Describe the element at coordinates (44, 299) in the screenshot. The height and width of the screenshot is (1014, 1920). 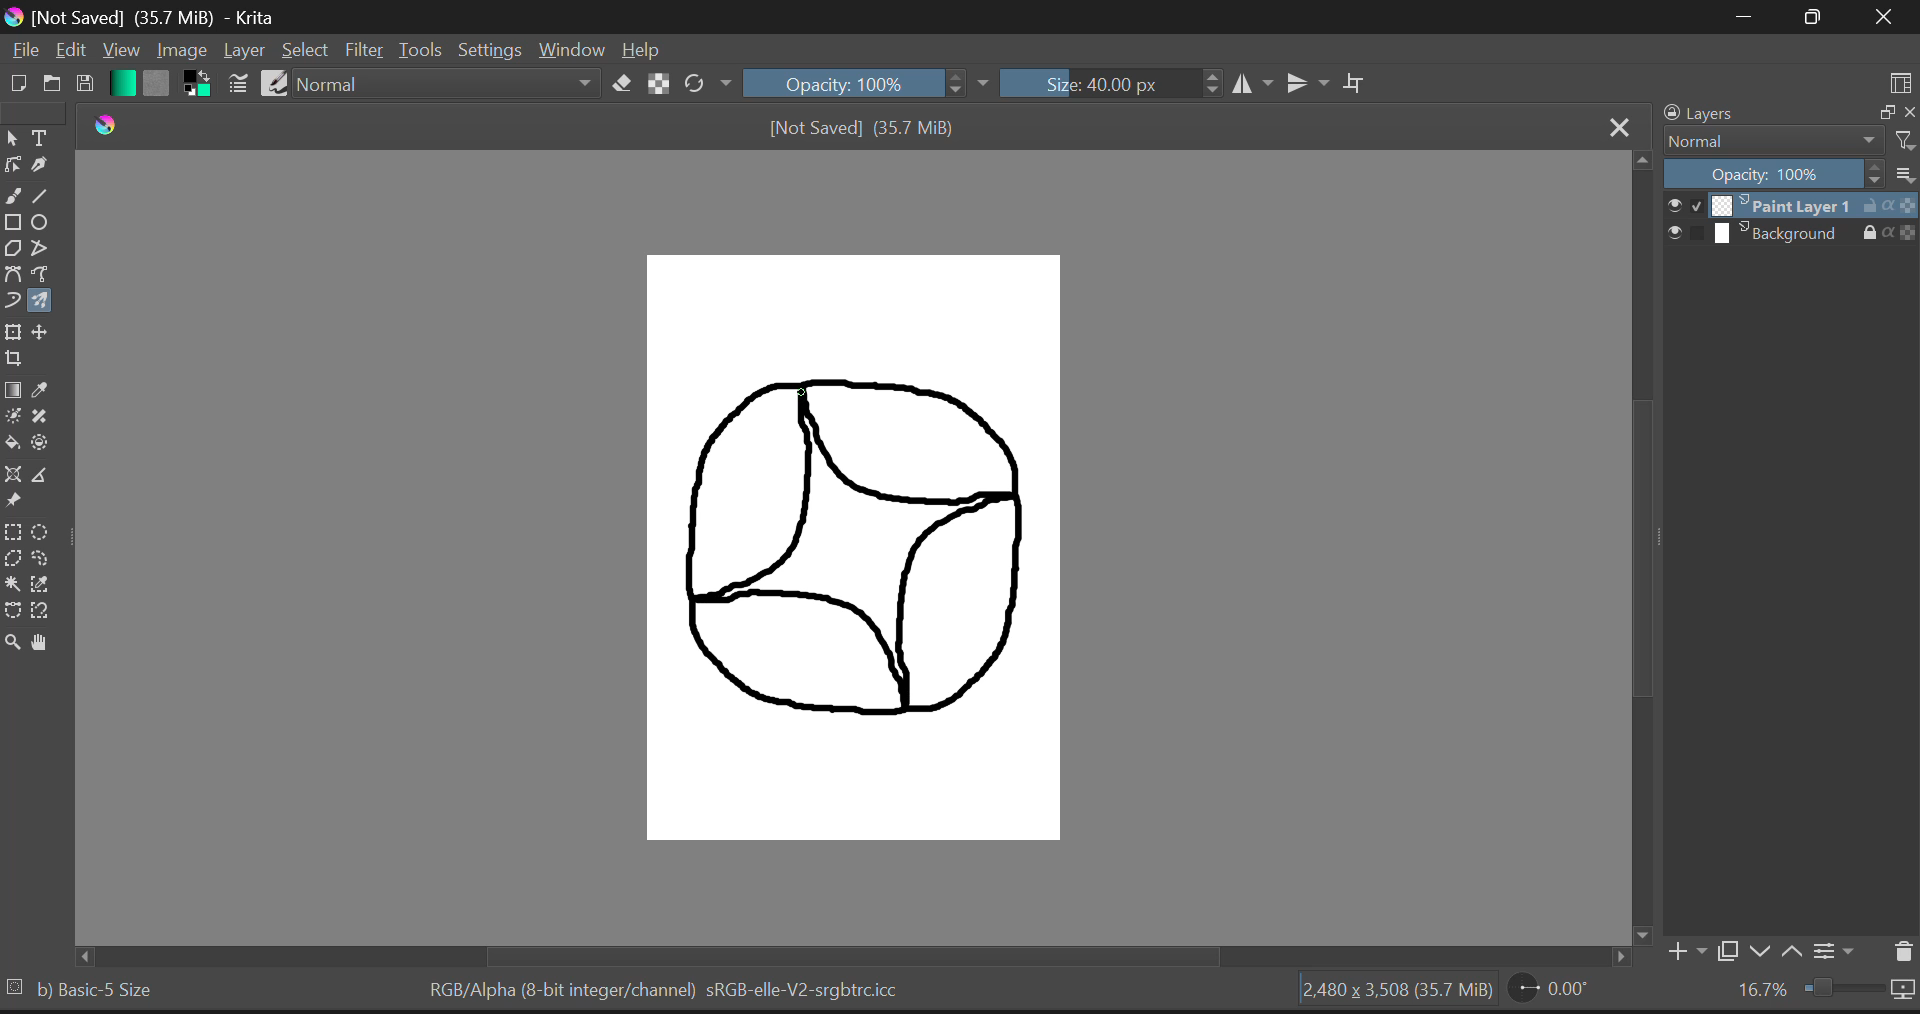
I see `Multibrush Tool Selected` at that location.